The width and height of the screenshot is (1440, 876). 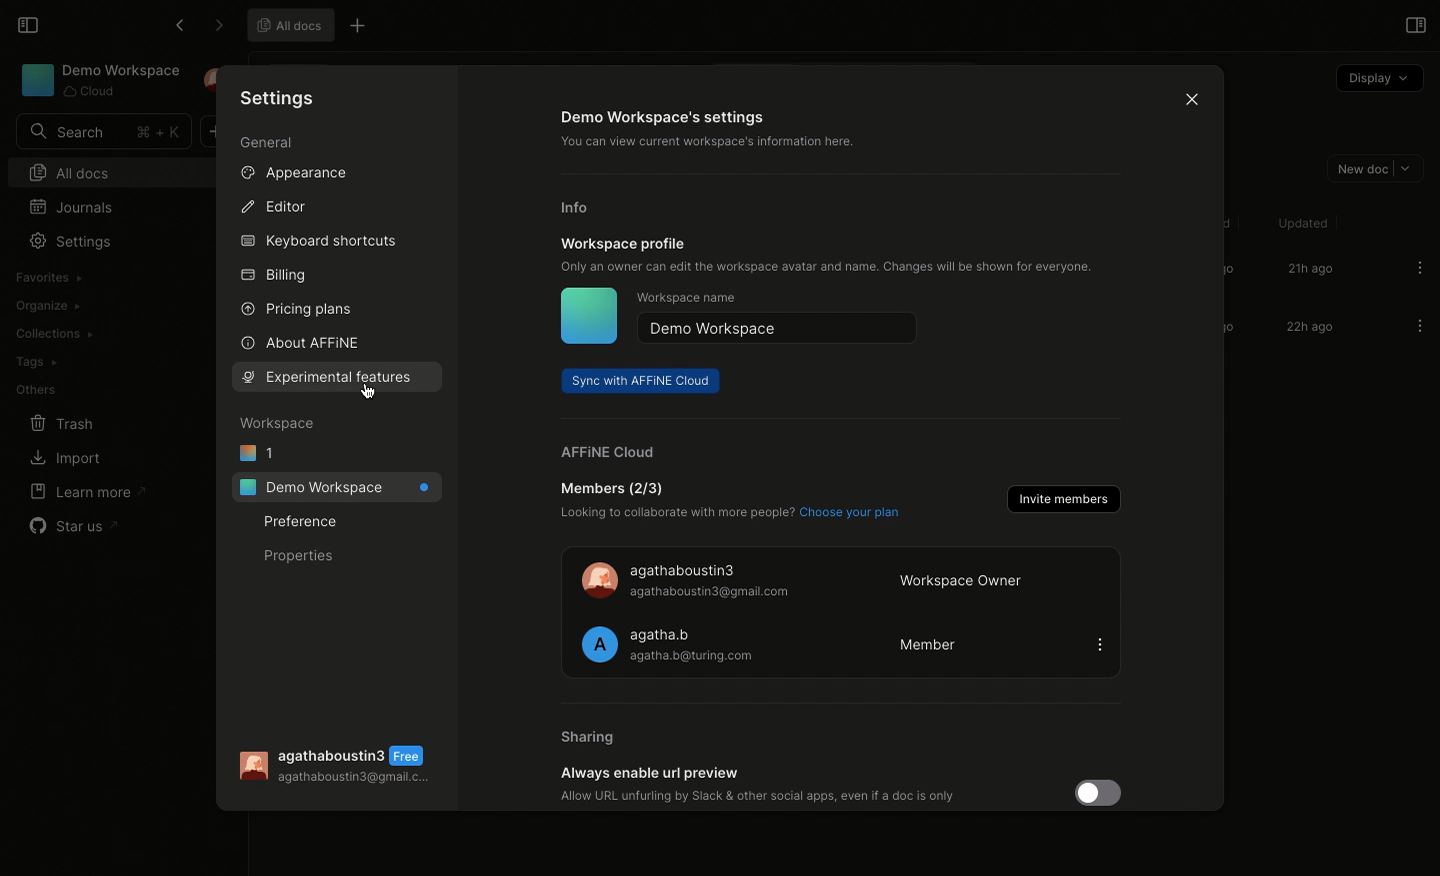 I want to click on Trash, so click(x=62, y=424).